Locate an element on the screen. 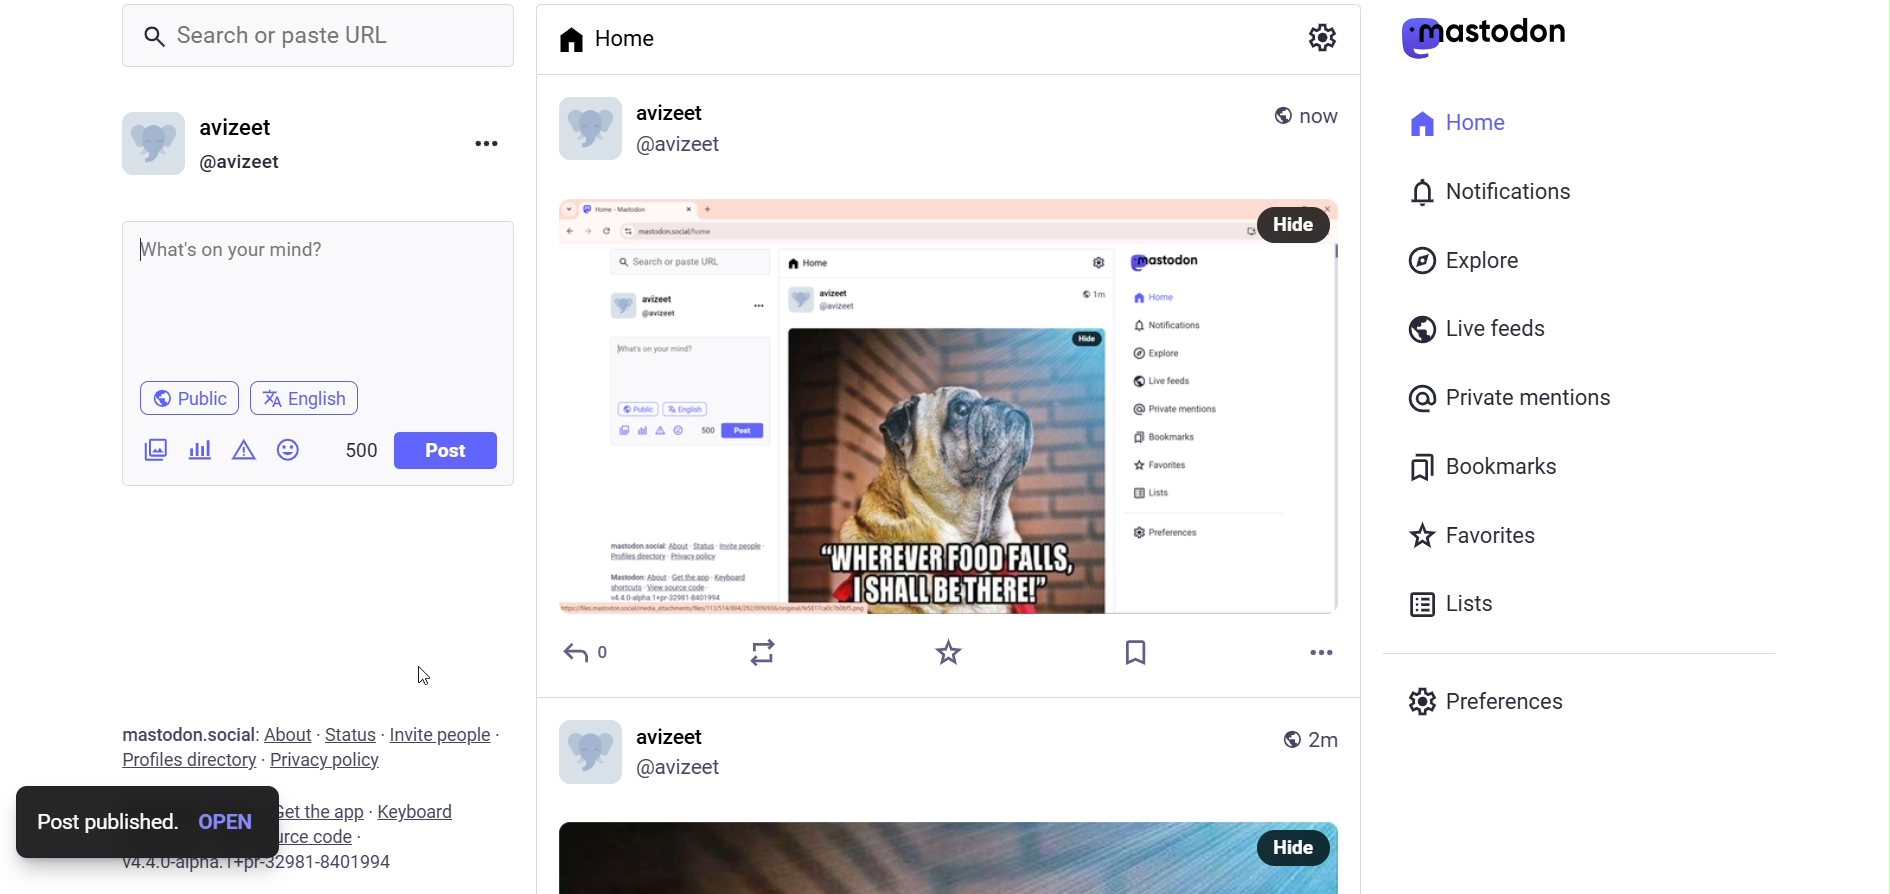  image/videos is located at coordinates (152, 450).